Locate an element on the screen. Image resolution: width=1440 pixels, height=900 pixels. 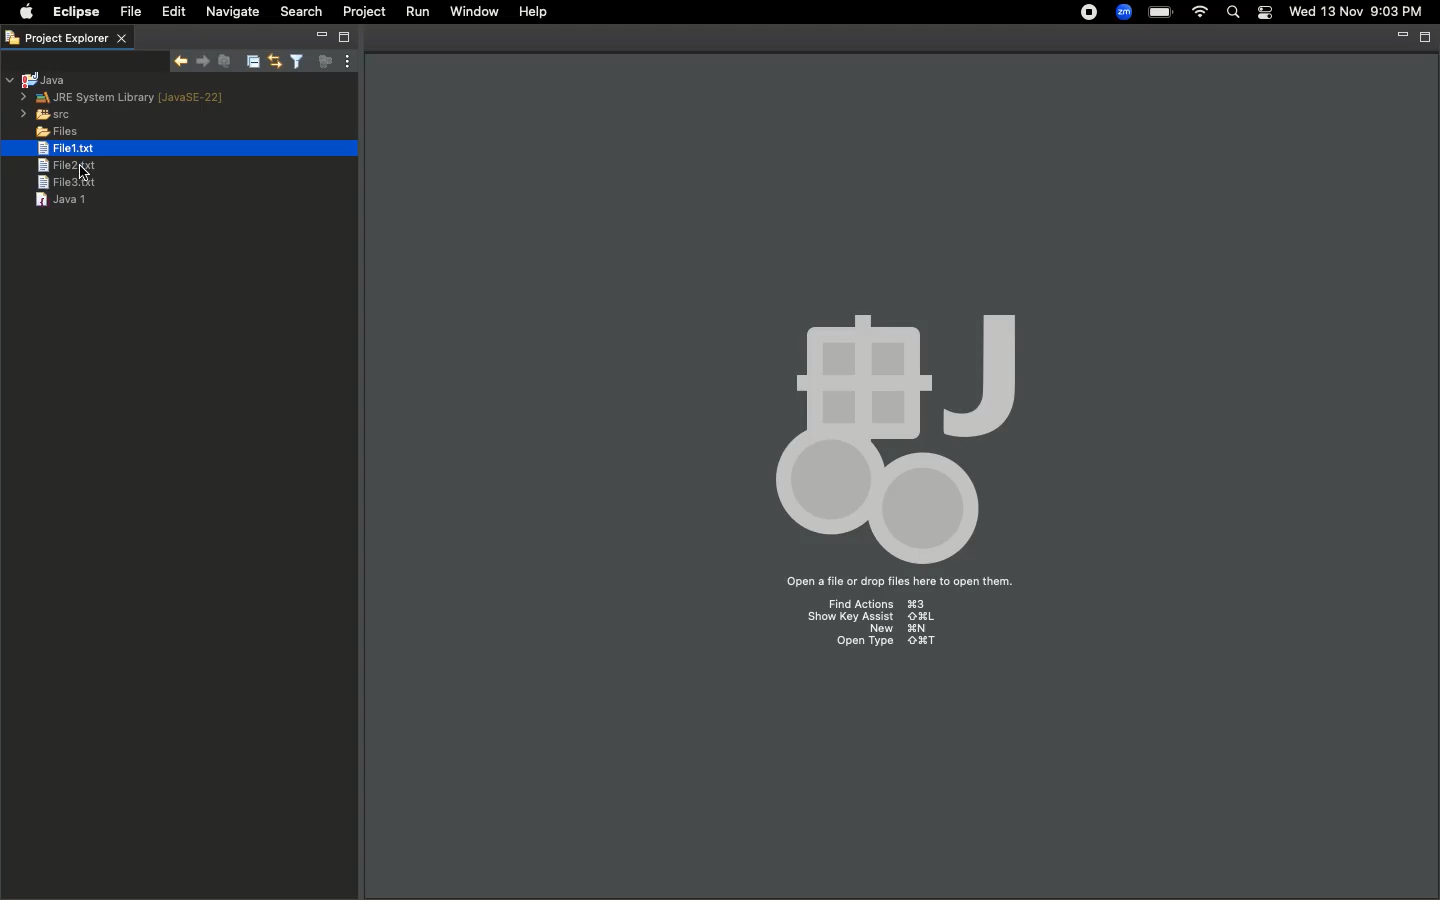
Run is located at coordinates (416, 12).